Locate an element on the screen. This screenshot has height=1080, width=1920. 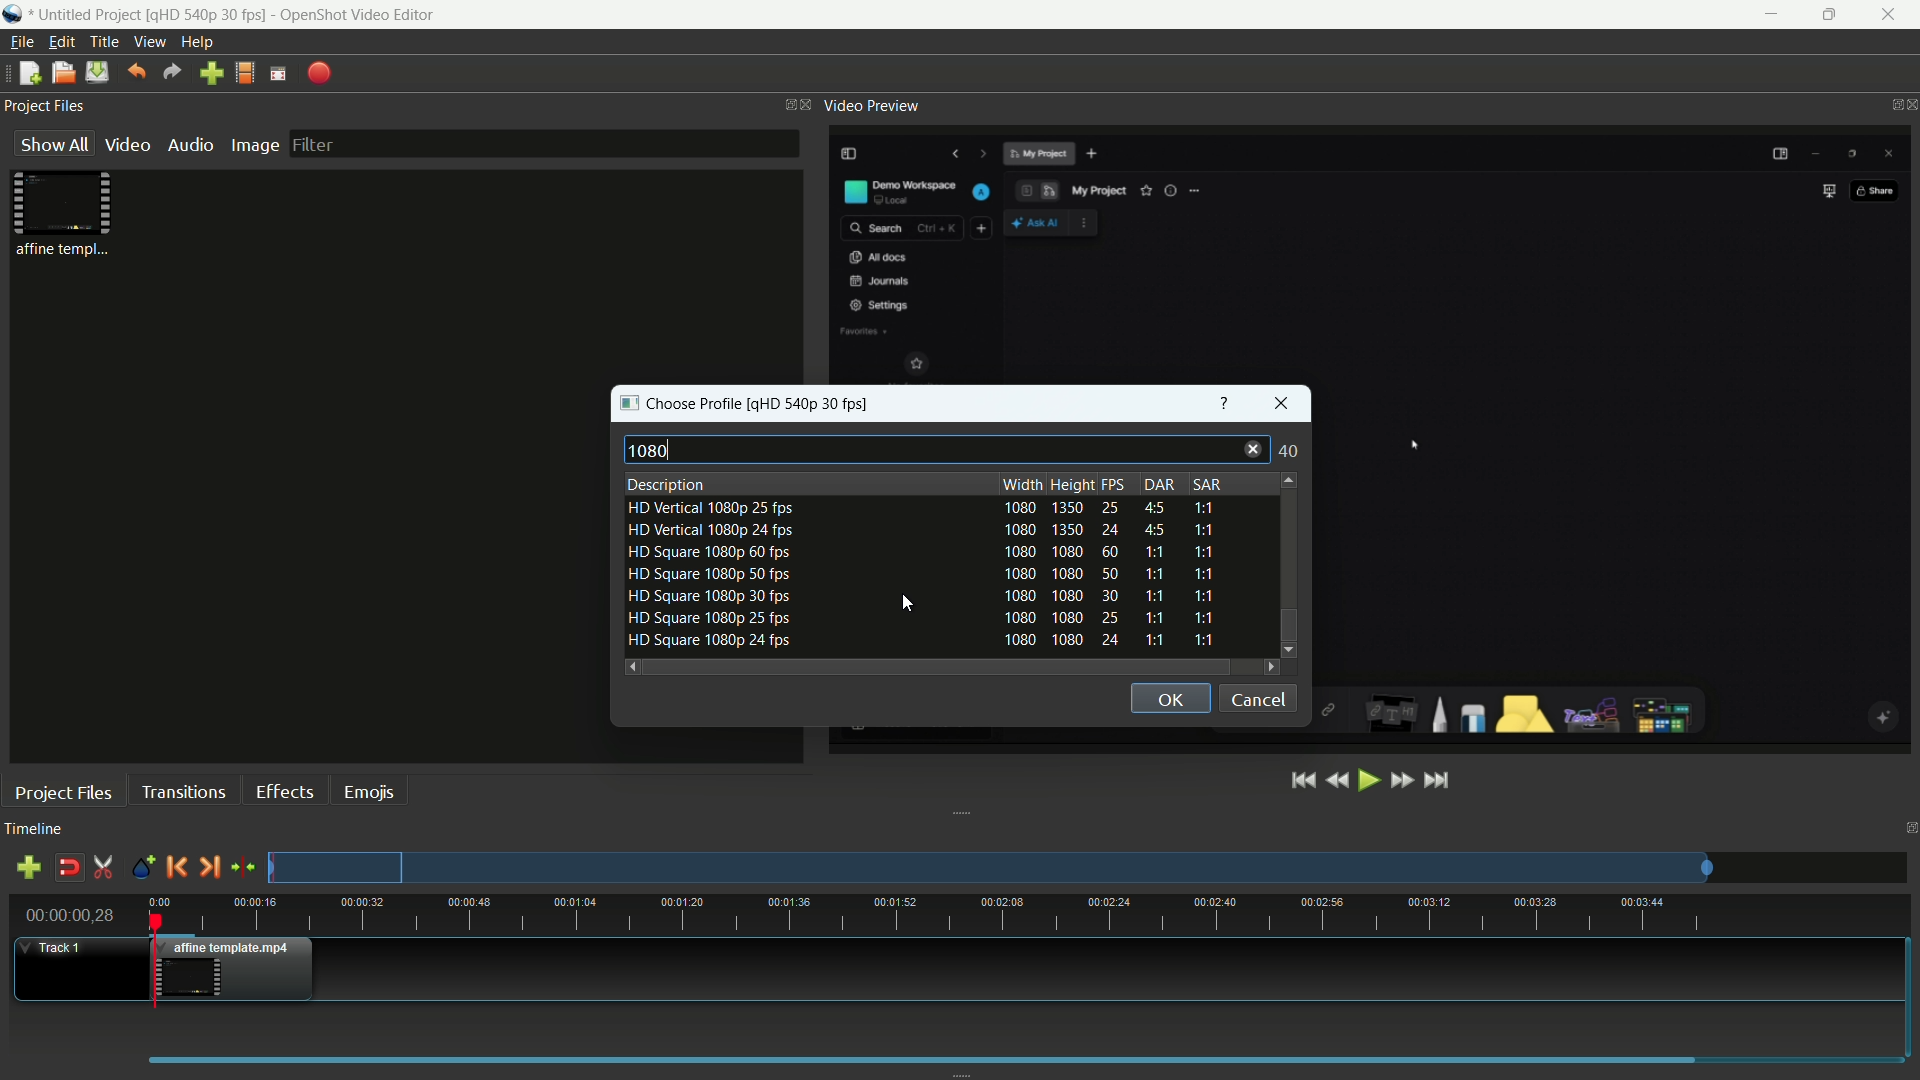
preview track is located at coordinates (989, 867).